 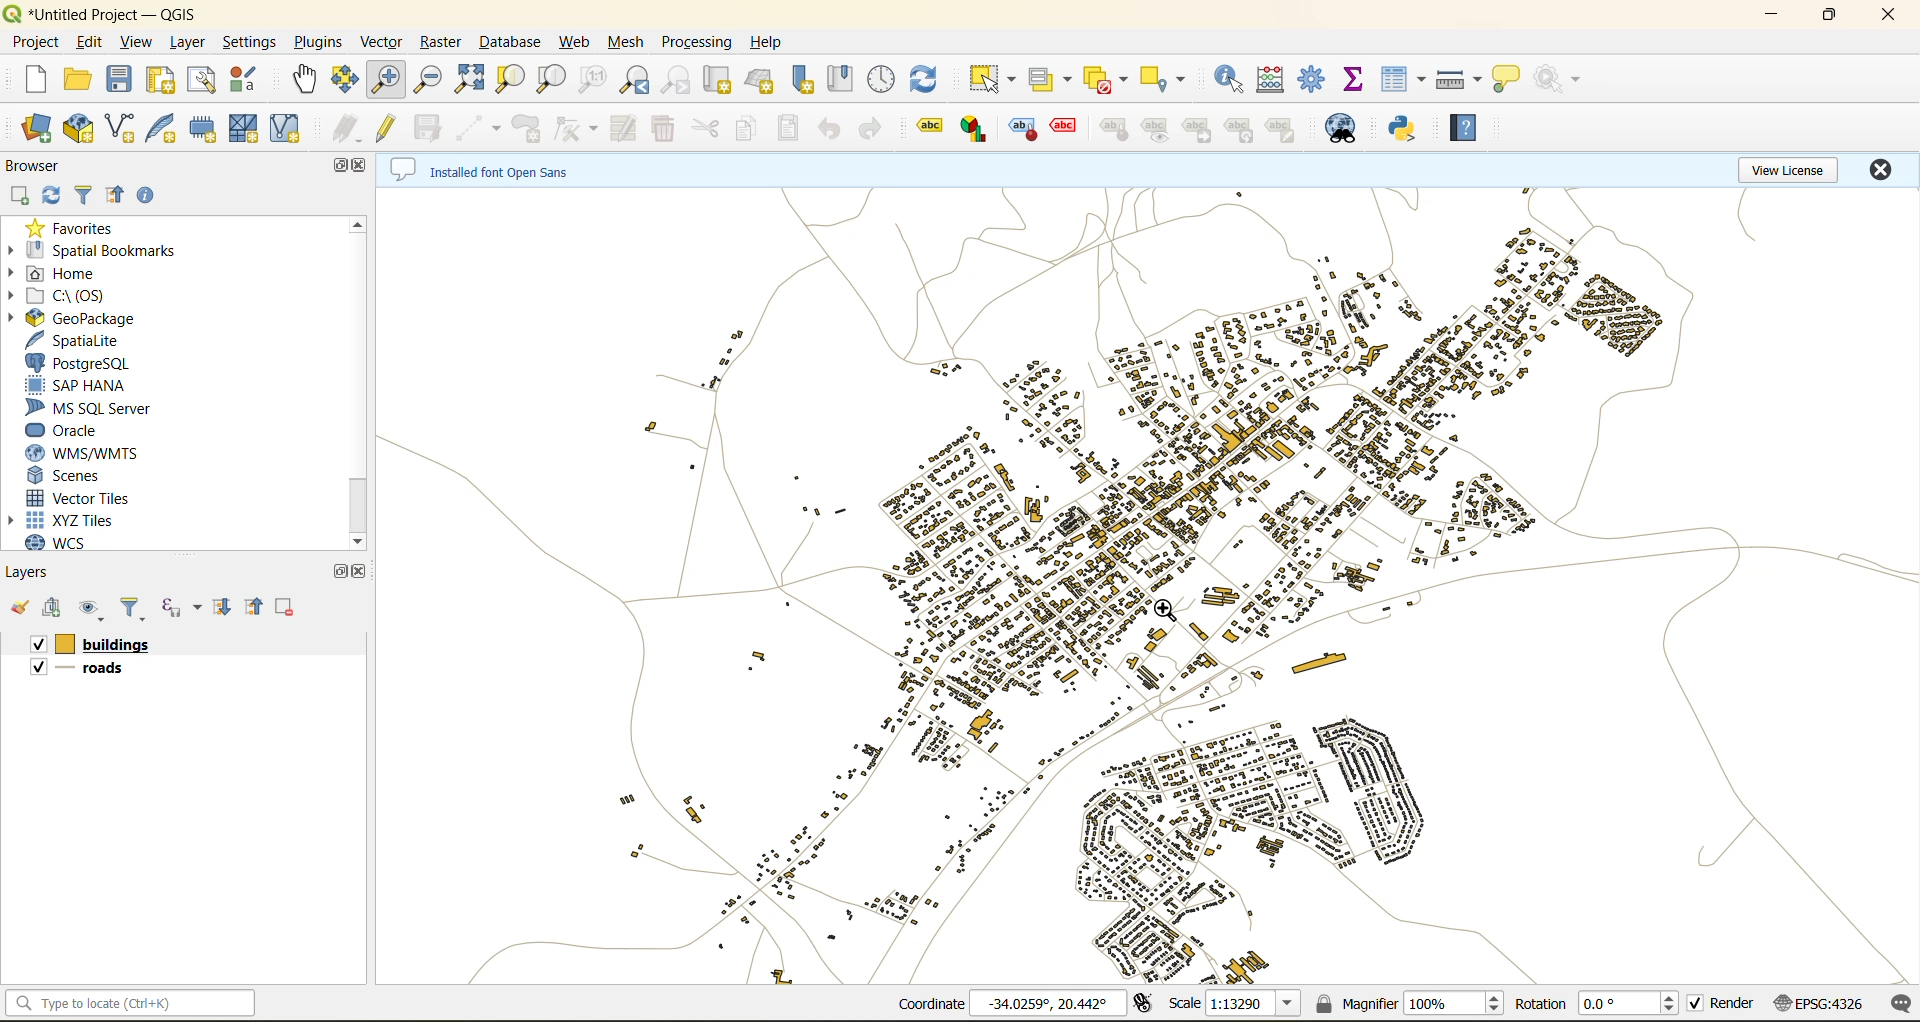 What do you see at coordinates (1140, 1007) in the screenshot?
I see `toggle extents` at bounding box center [1140, 1007].